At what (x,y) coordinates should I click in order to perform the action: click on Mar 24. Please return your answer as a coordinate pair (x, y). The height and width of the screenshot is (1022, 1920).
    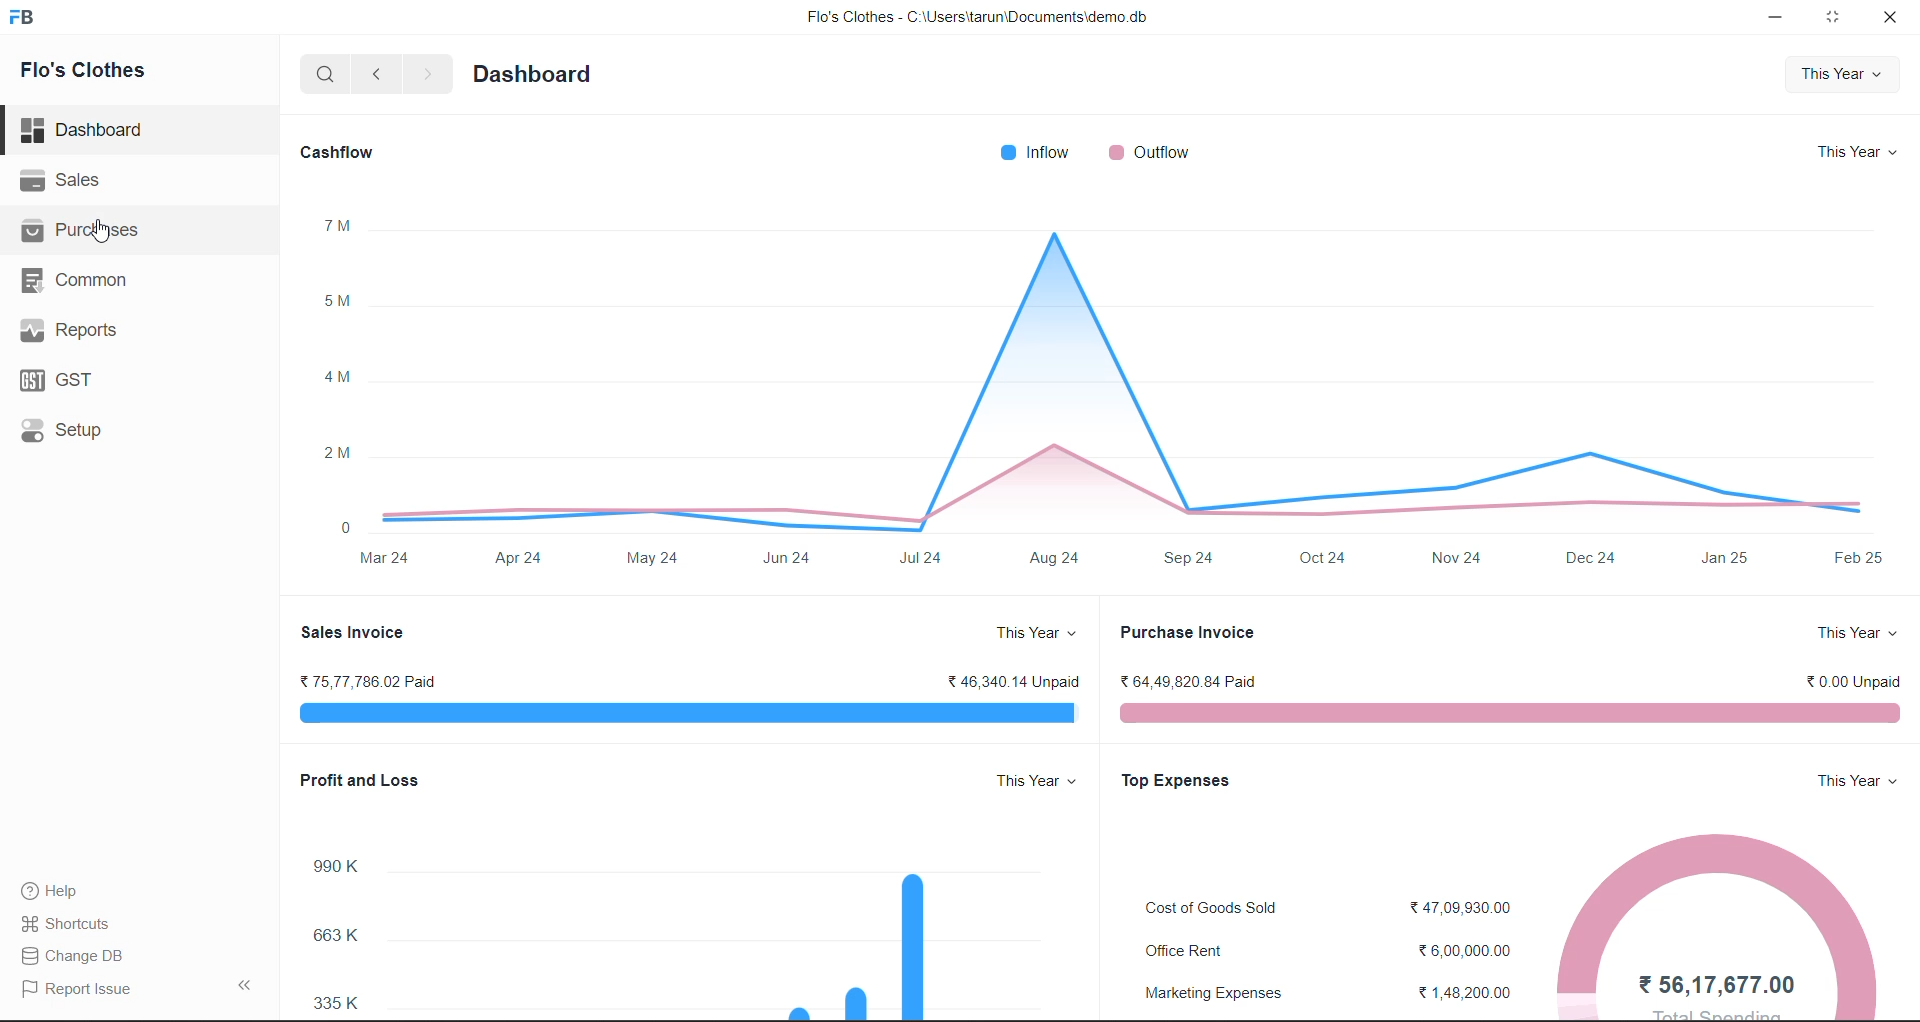
    Looking at the image, I should click on (390, 558).